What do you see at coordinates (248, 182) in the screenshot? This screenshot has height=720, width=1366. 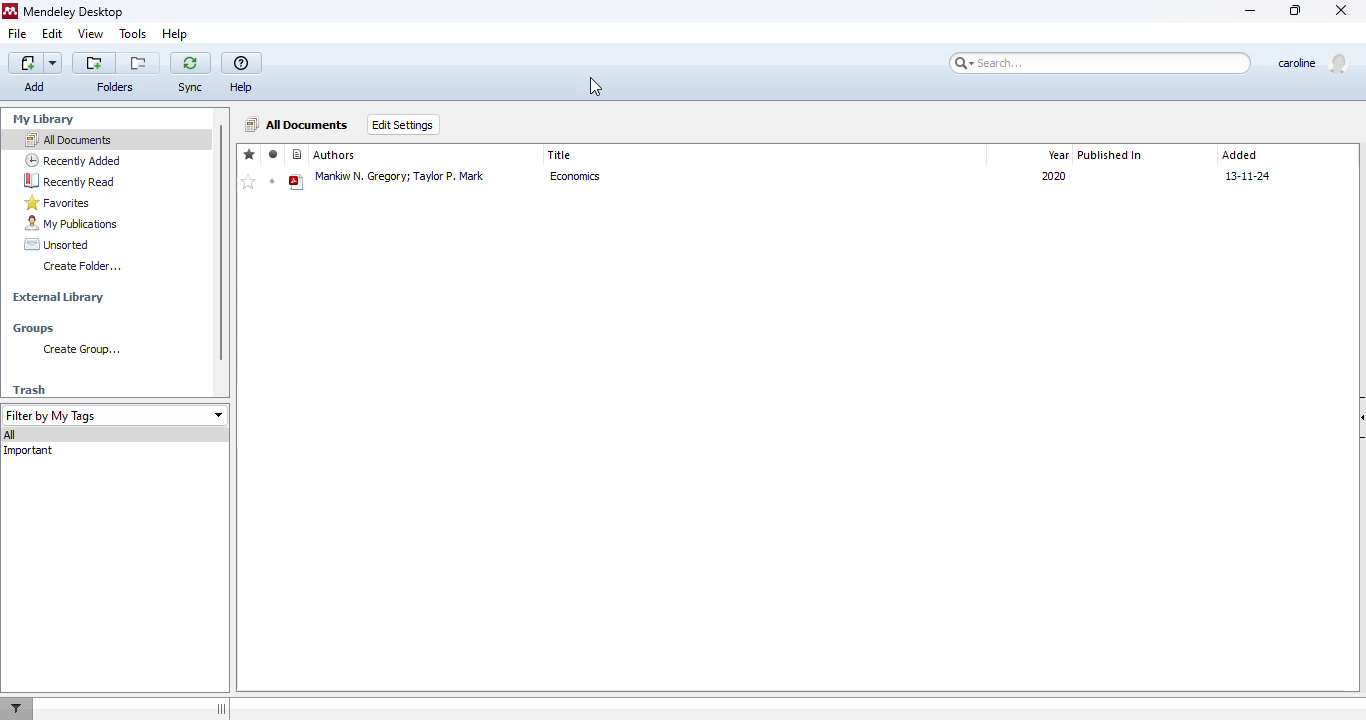 I see `add to favorites` at bounding box center [248, 182].